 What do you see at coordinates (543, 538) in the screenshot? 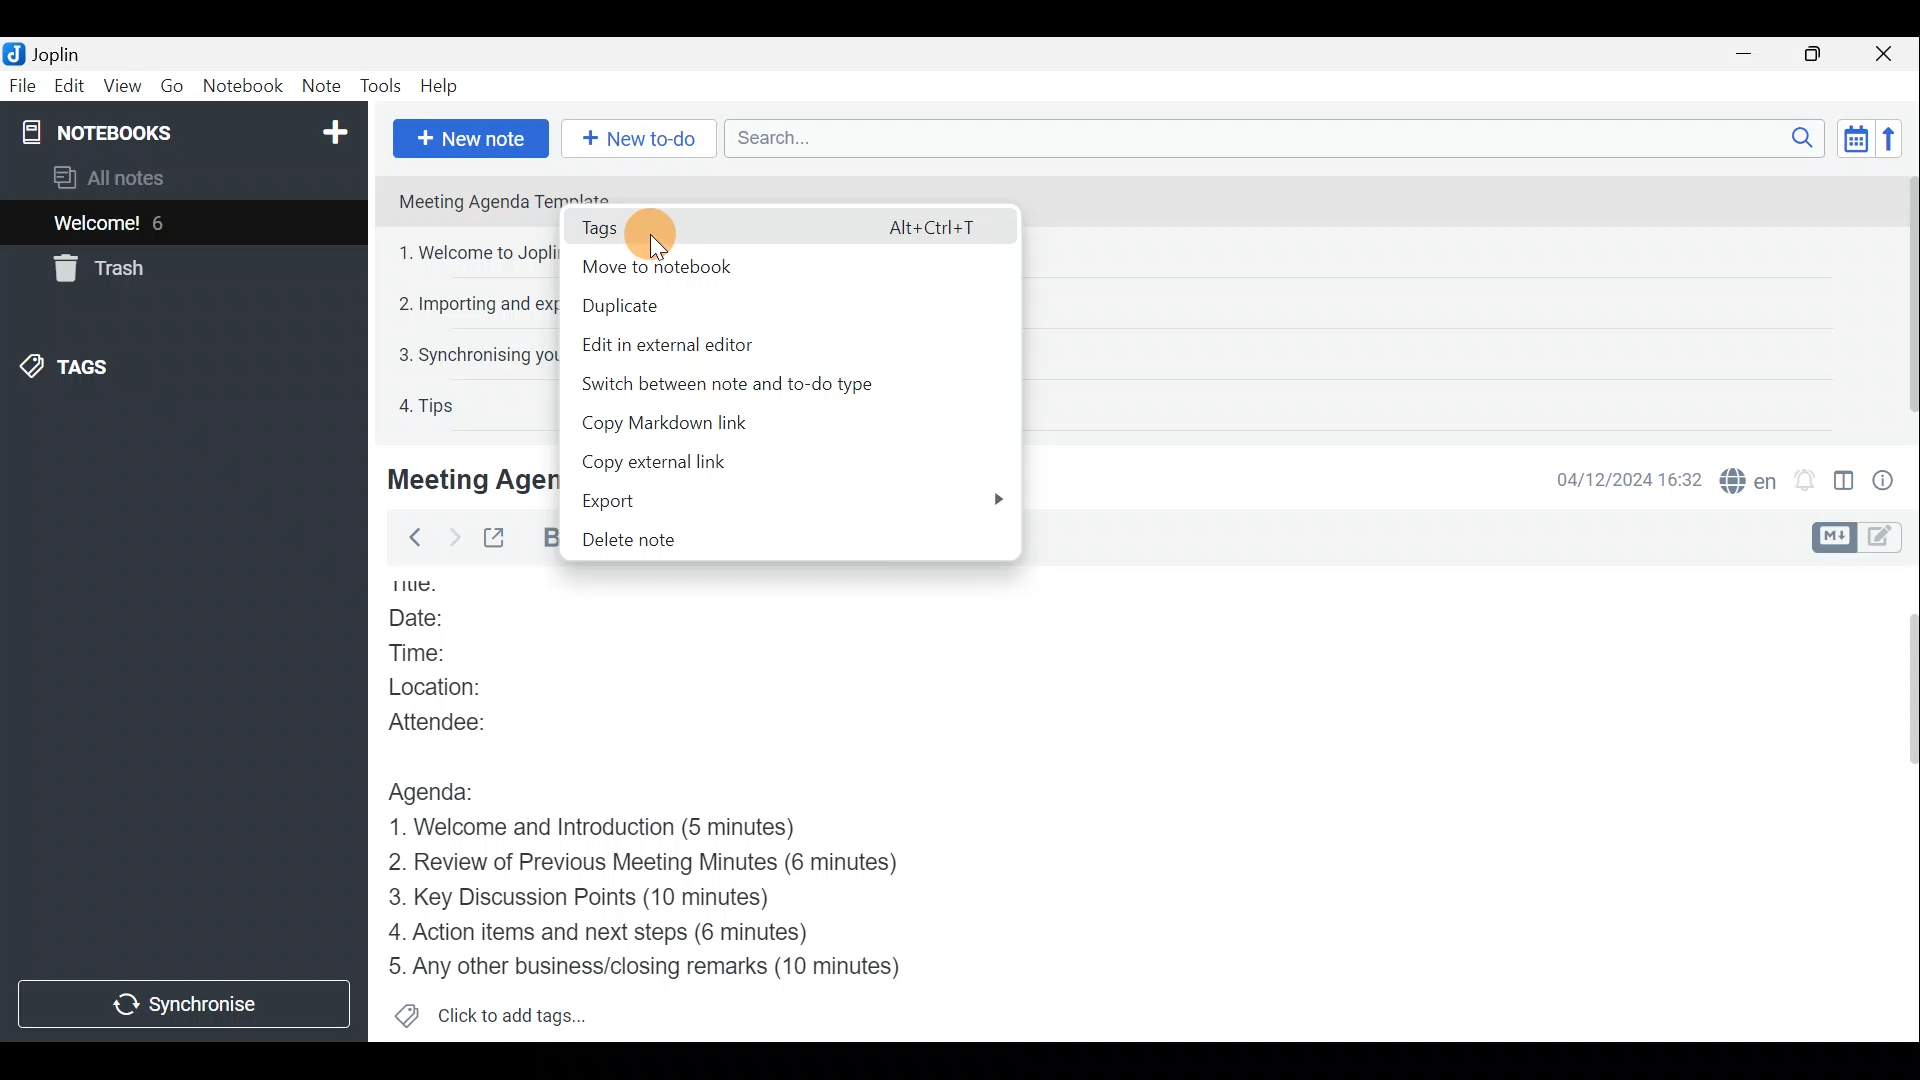
I see `Bold` at bounding box center [543, 538].